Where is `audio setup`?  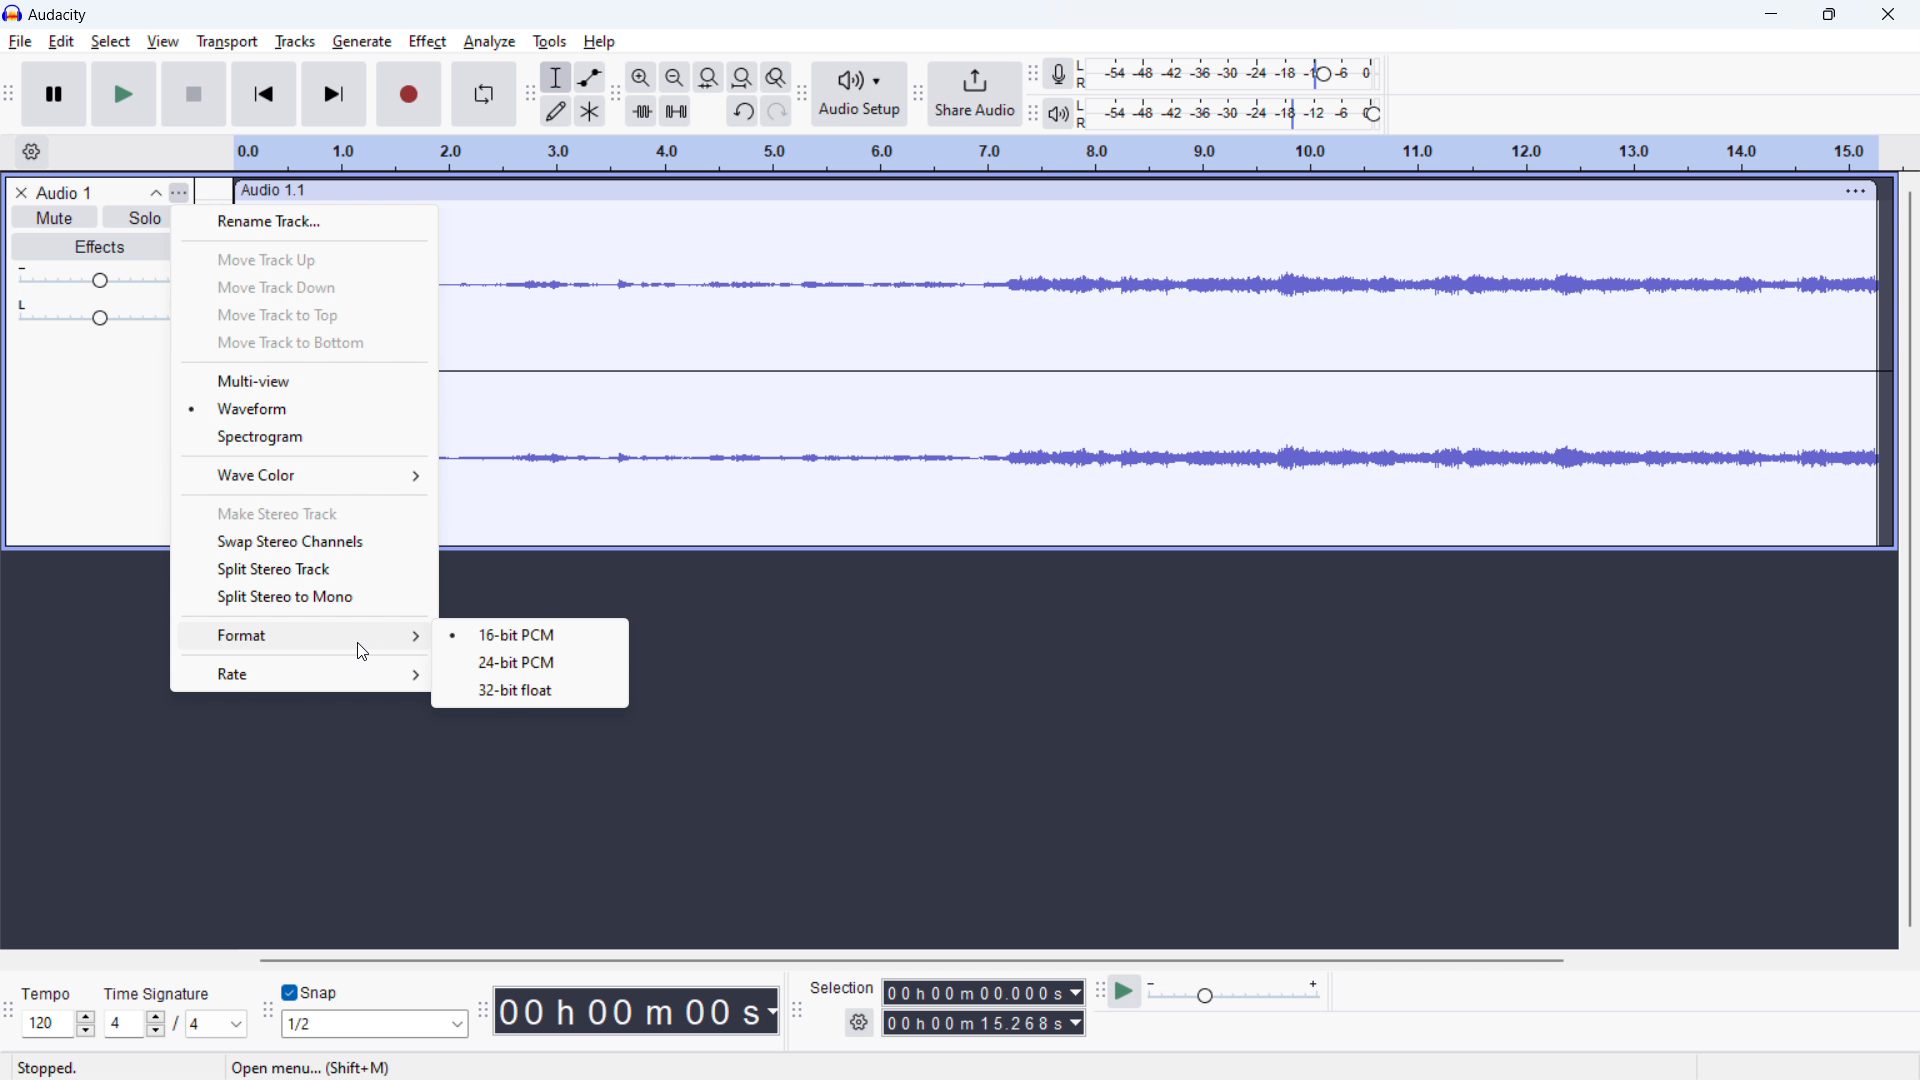 audio setup is located at coordinates (861, 95).